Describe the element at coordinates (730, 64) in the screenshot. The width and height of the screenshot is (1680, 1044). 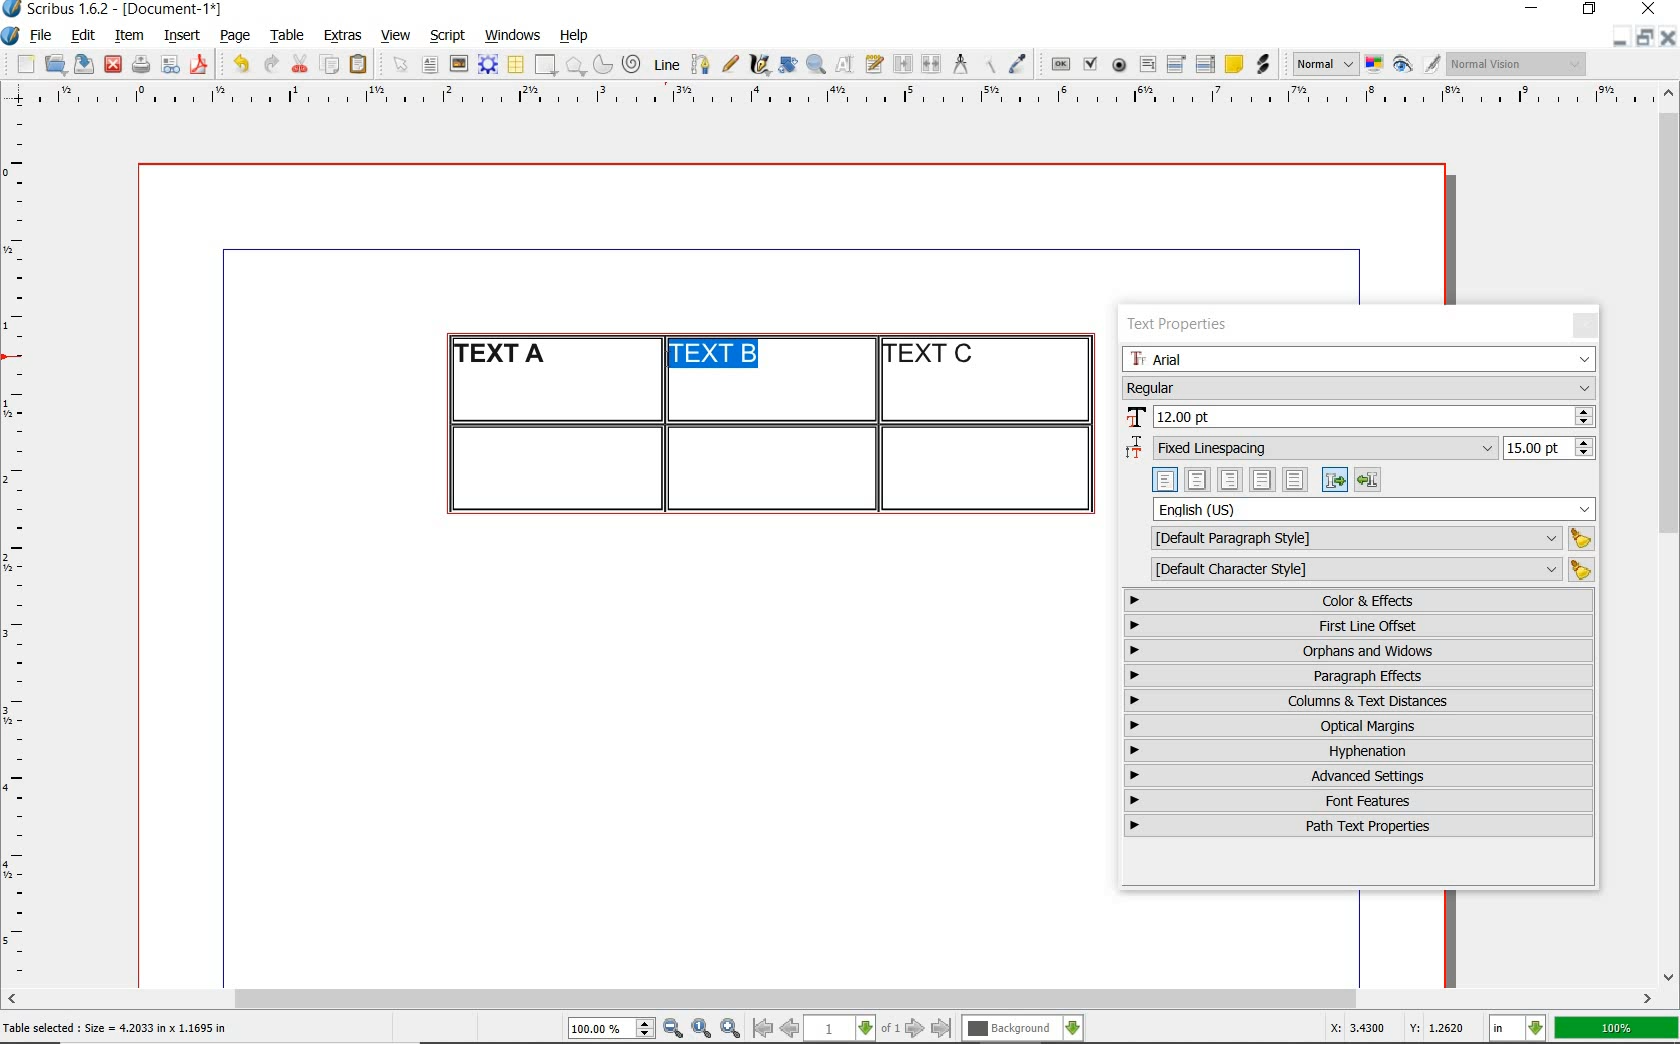
I see `freehand line` at that location.